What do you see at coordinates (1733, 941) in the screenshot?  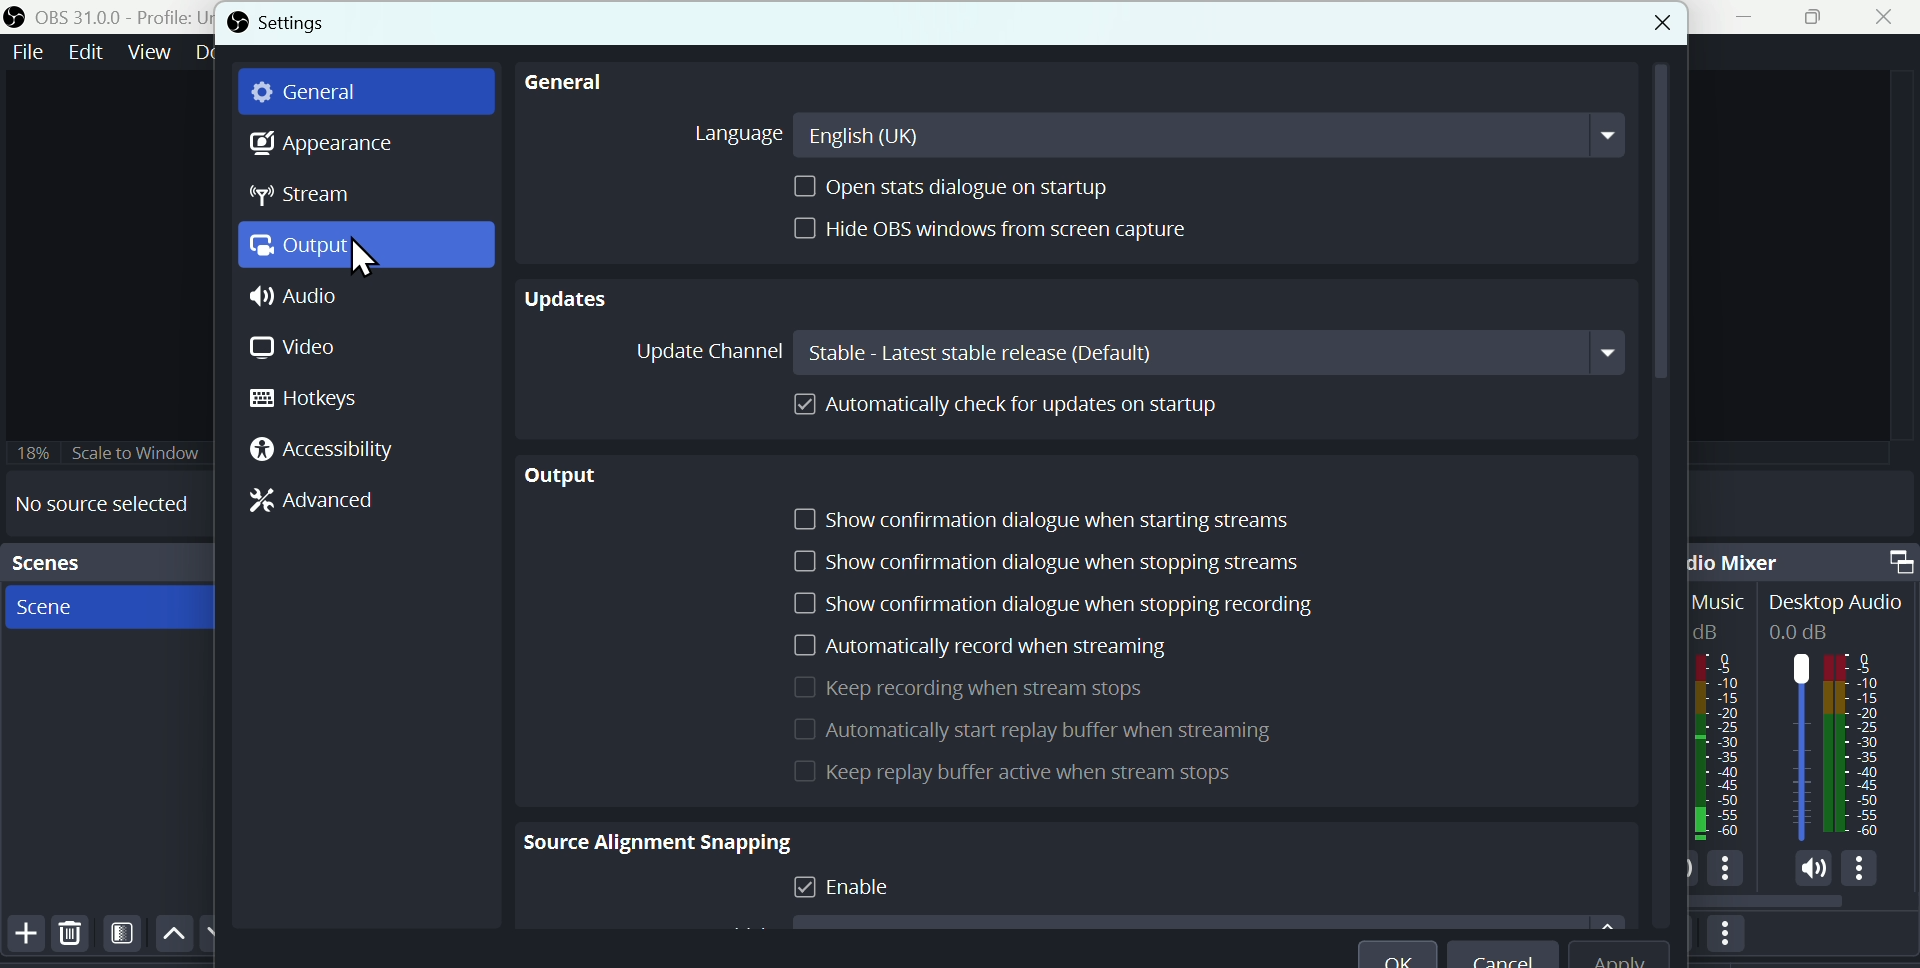 I see `More options` at bounding box center [1733, 941].